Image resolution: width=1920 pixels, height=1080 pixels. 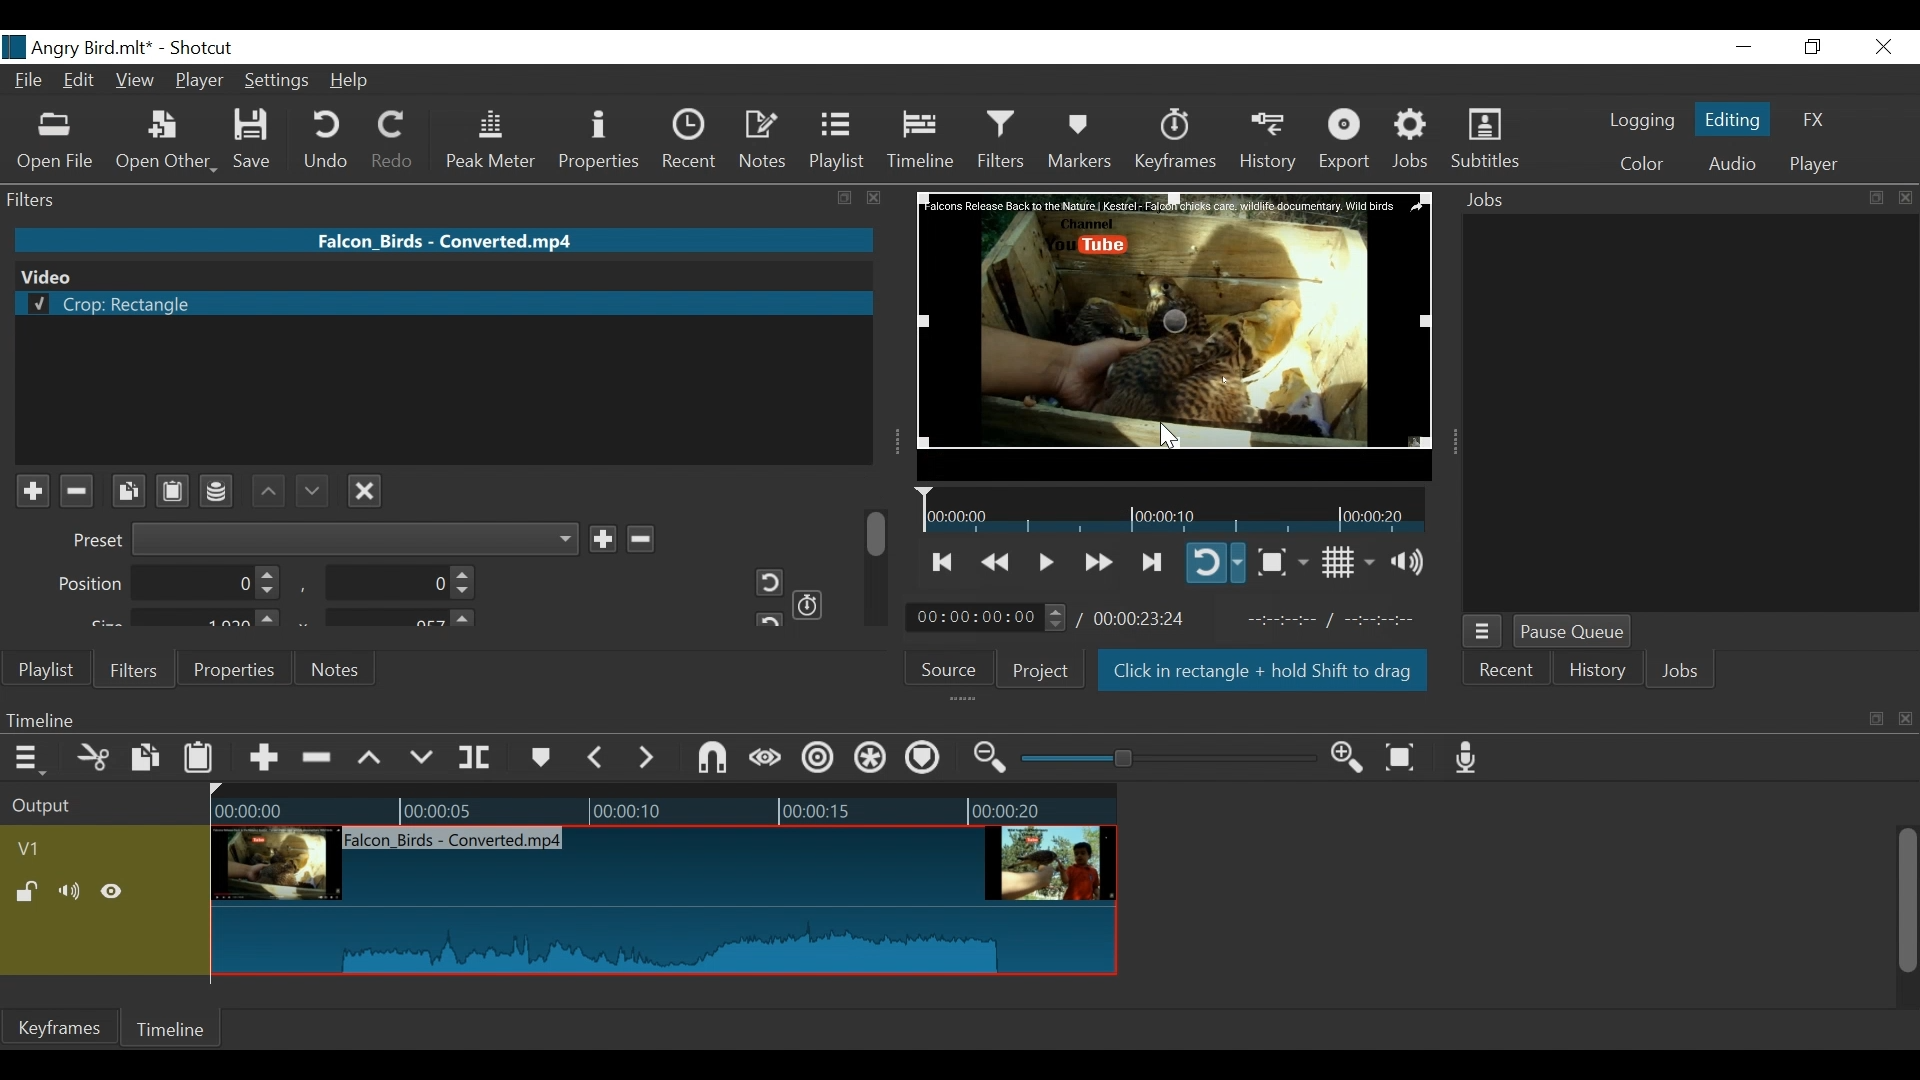 I want to click on Project, so click(x=1041, y=670).